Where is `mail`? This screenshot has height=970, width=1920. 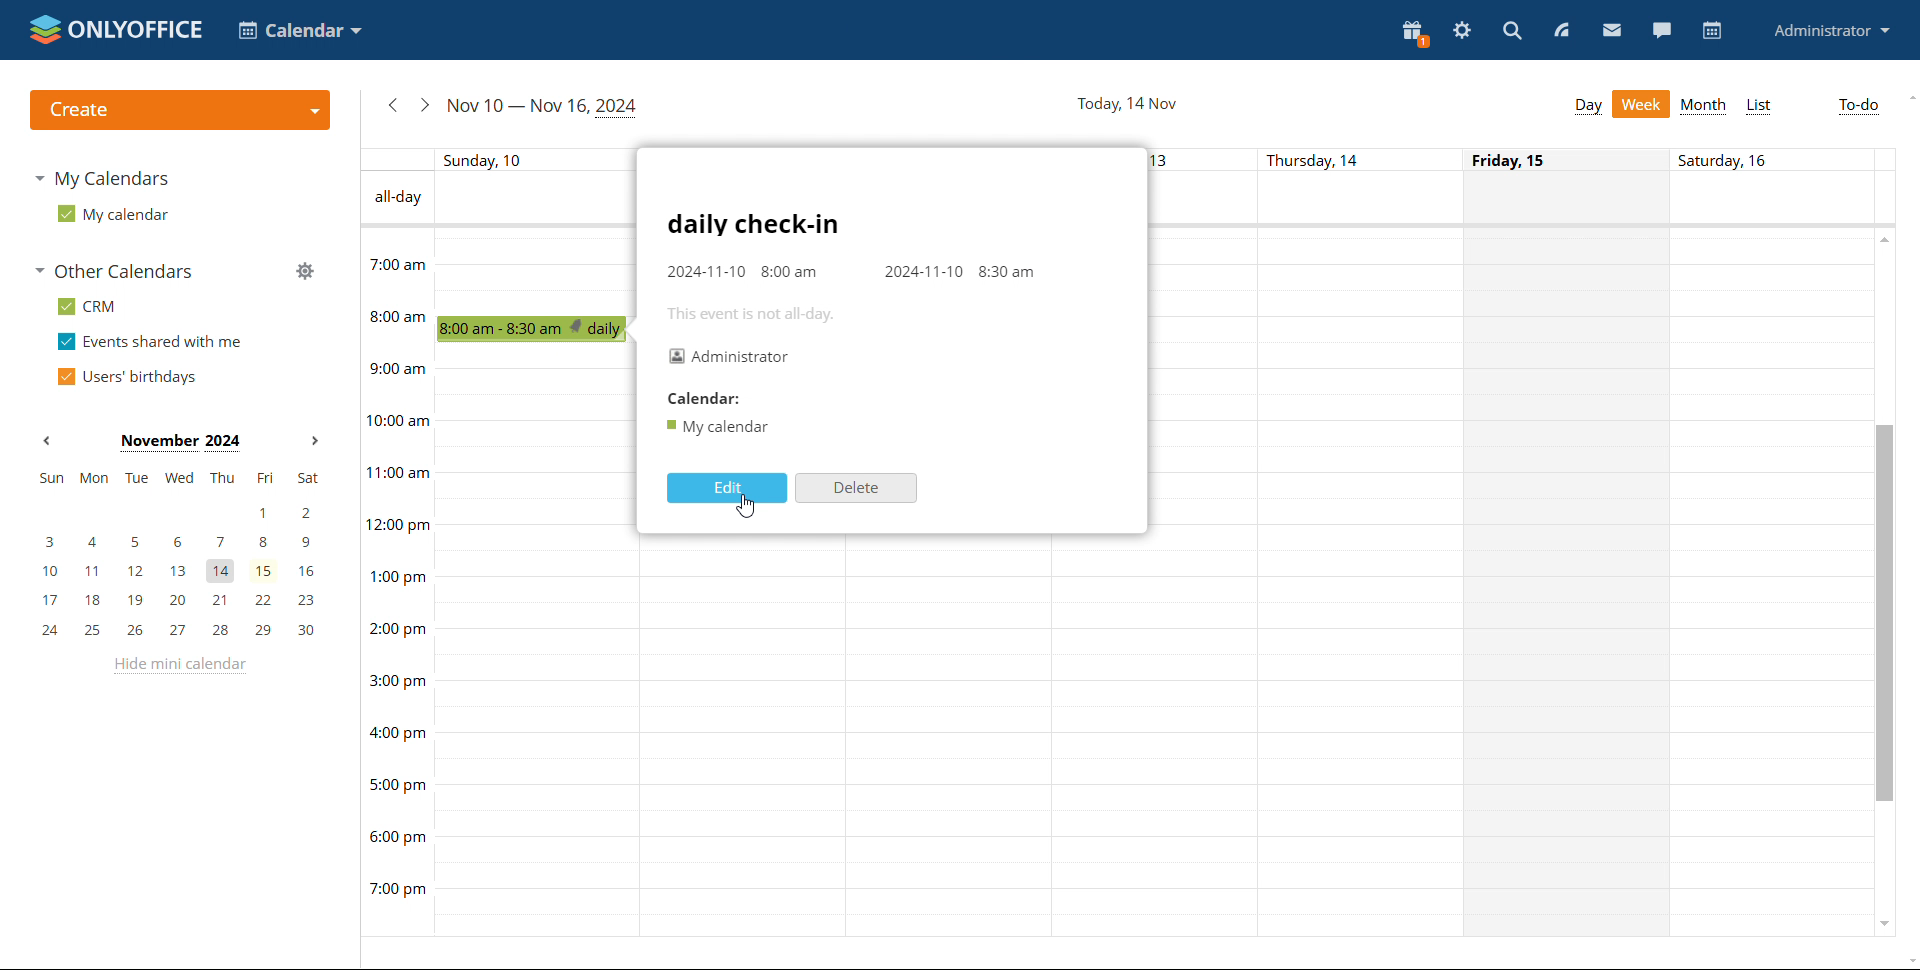
mail is located at coordinates (1612, 29).